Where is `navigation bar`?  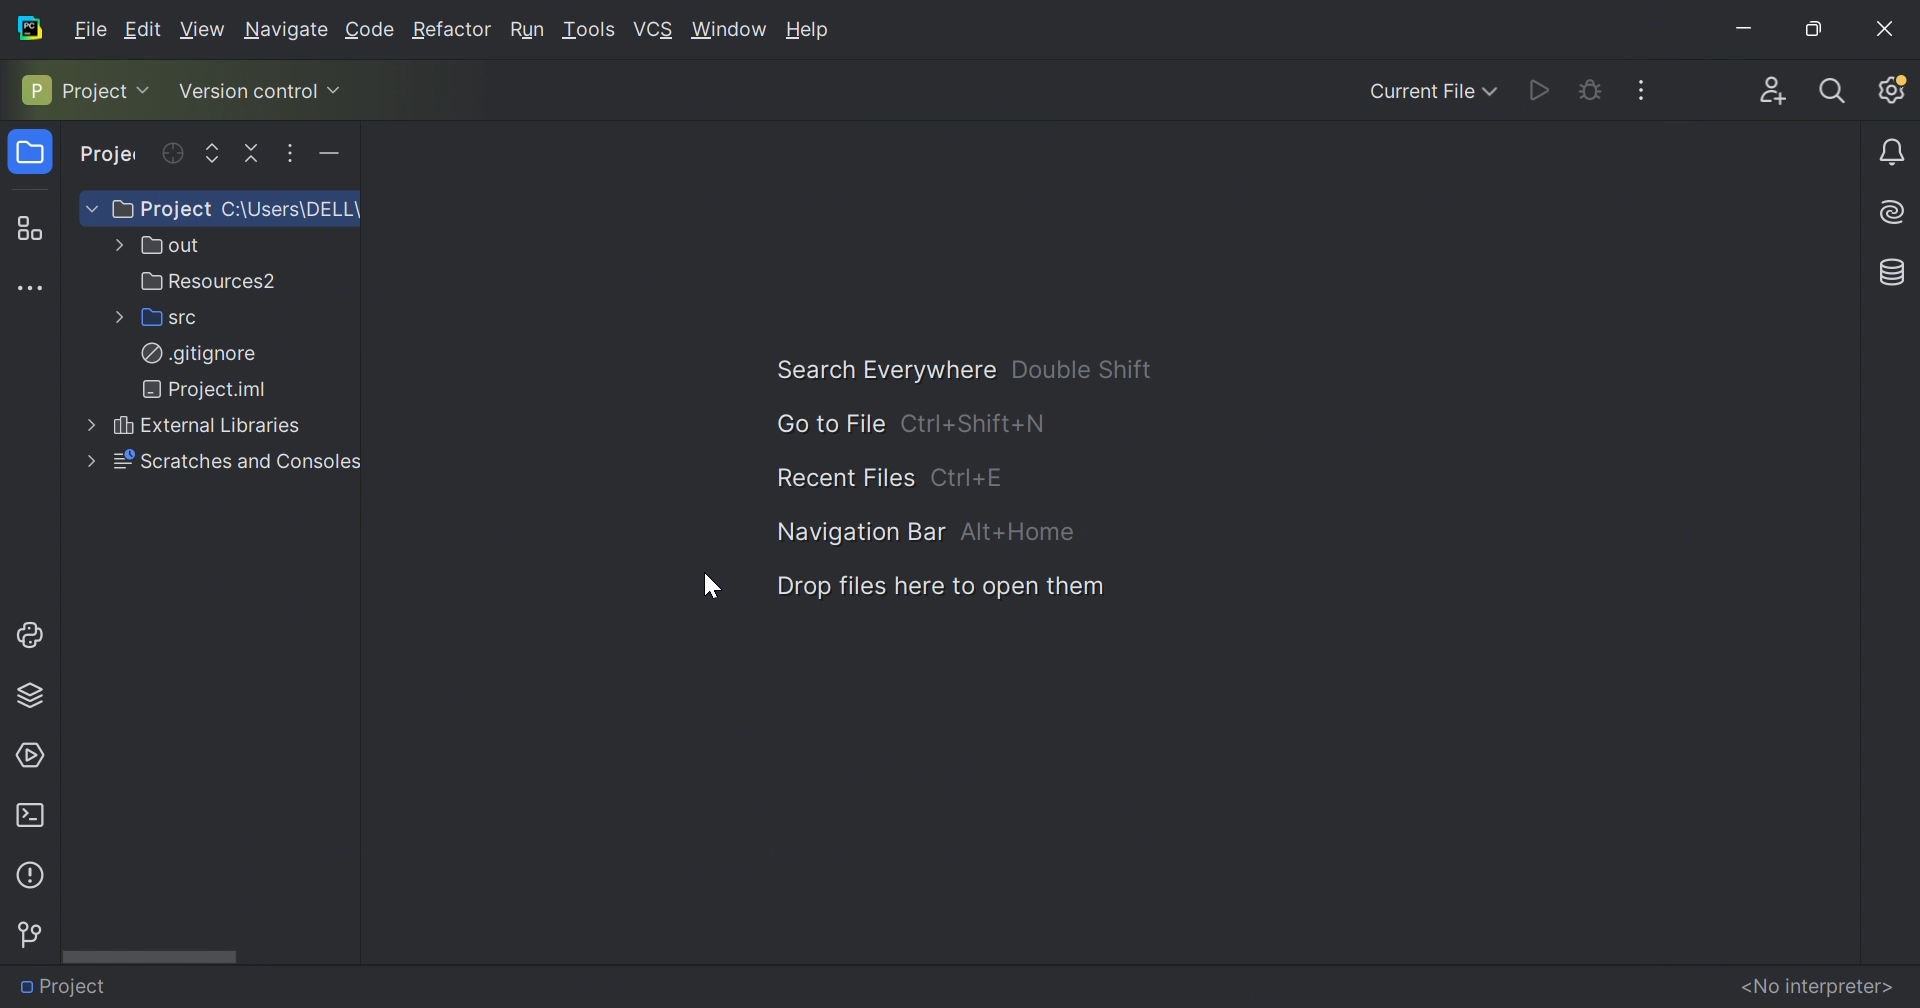 navigation bar is located at coordinates (858, 528).